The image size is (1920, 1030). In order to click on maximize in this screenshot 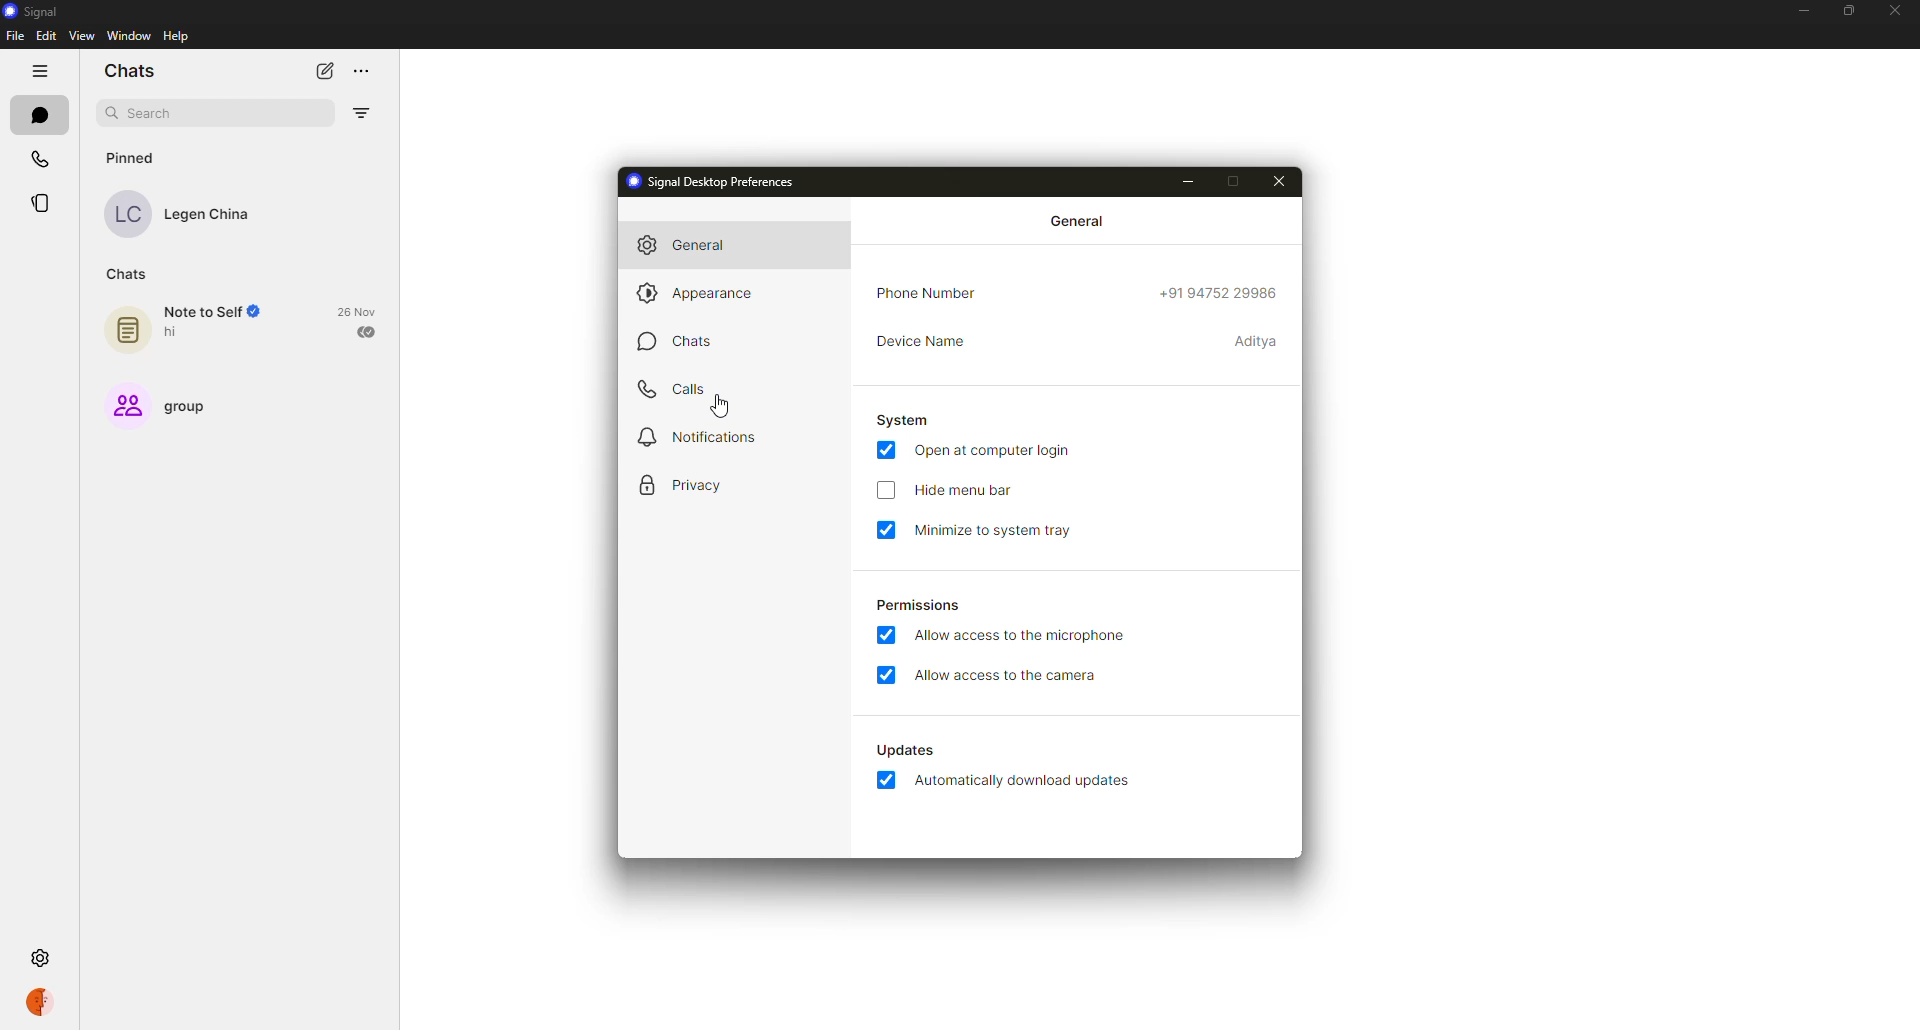, I will do `click(1842, 11)`.